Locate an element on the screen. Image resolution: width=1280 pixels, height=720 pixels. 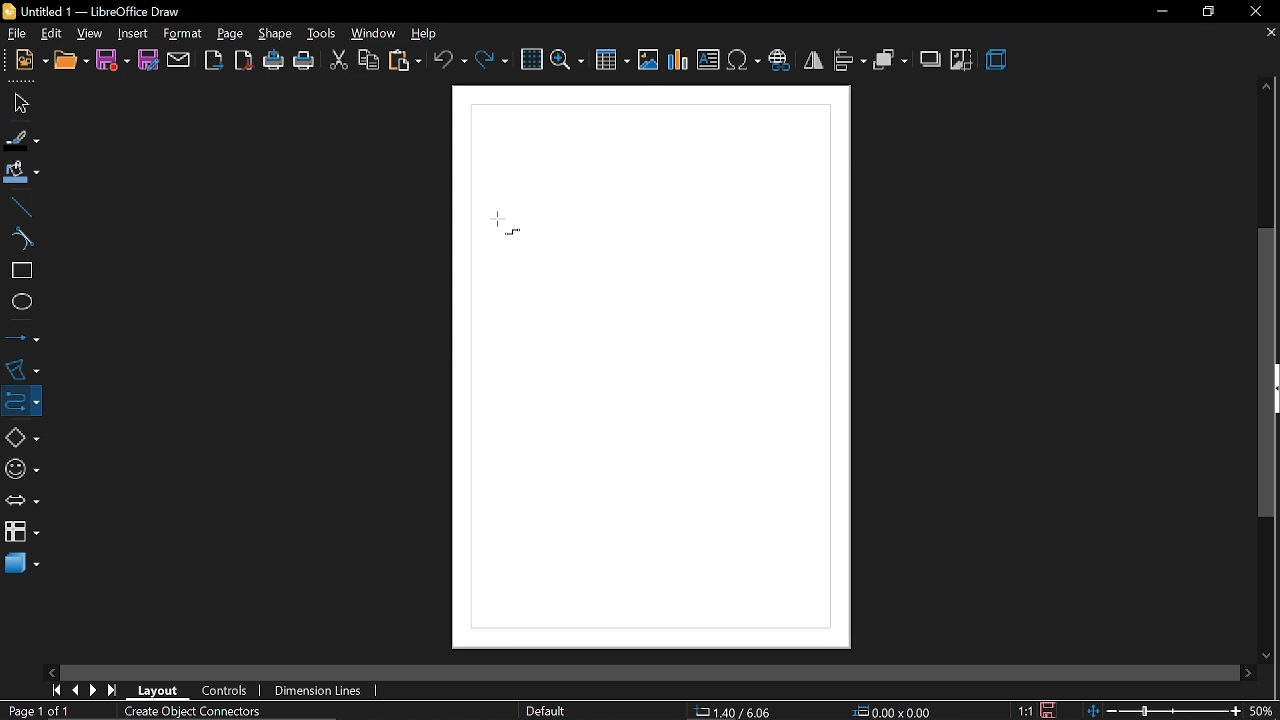
tools is located at coordinates (319, 33).